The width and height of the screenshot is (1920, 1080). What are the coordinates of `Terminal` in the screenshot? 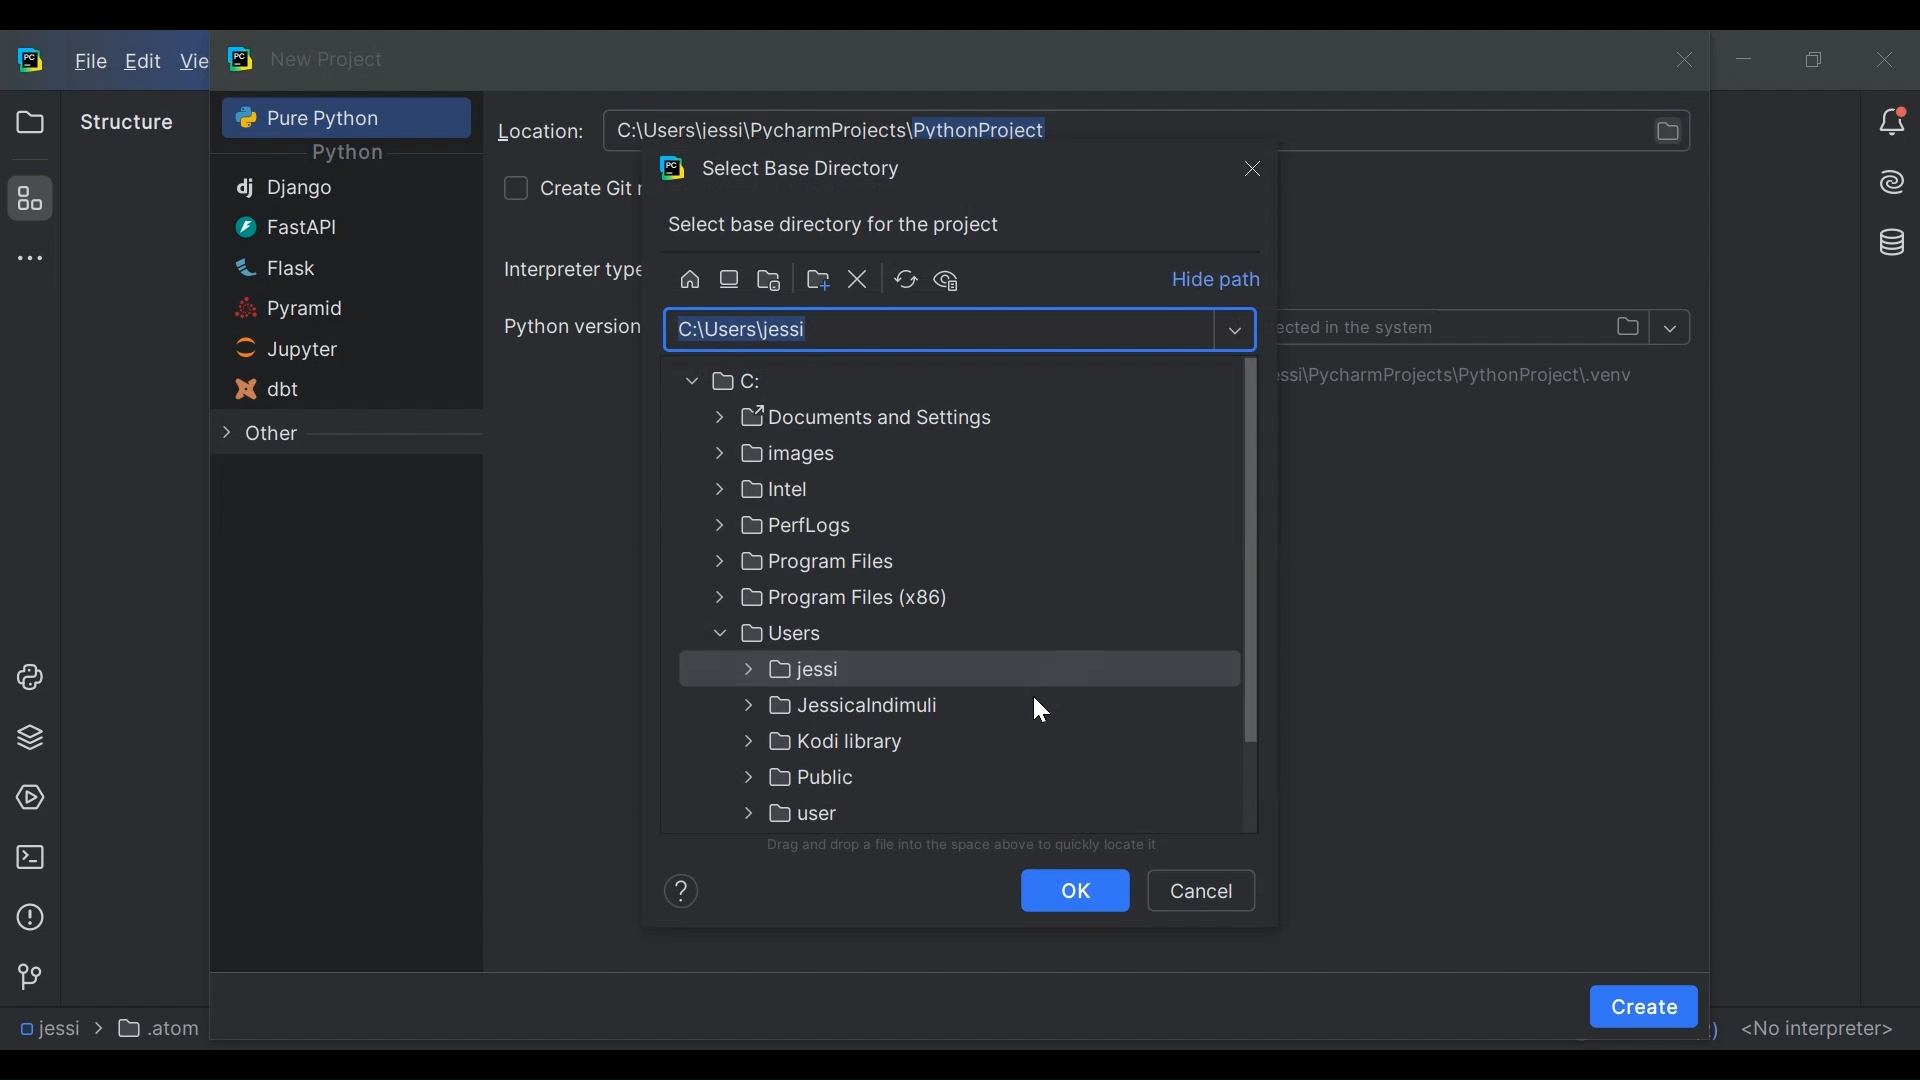 It's located at (29, 857).